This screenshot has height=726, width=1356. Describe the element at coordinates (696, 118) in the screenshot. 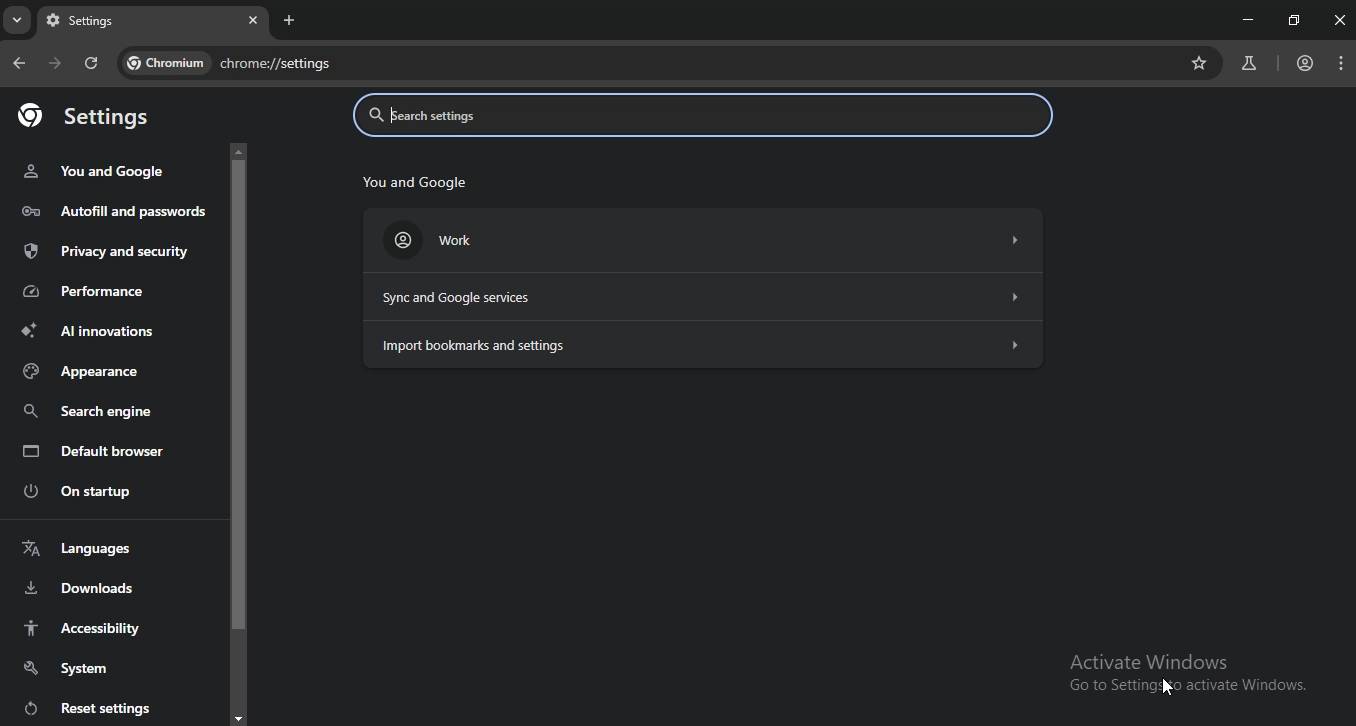

I see `search settings` at that location.